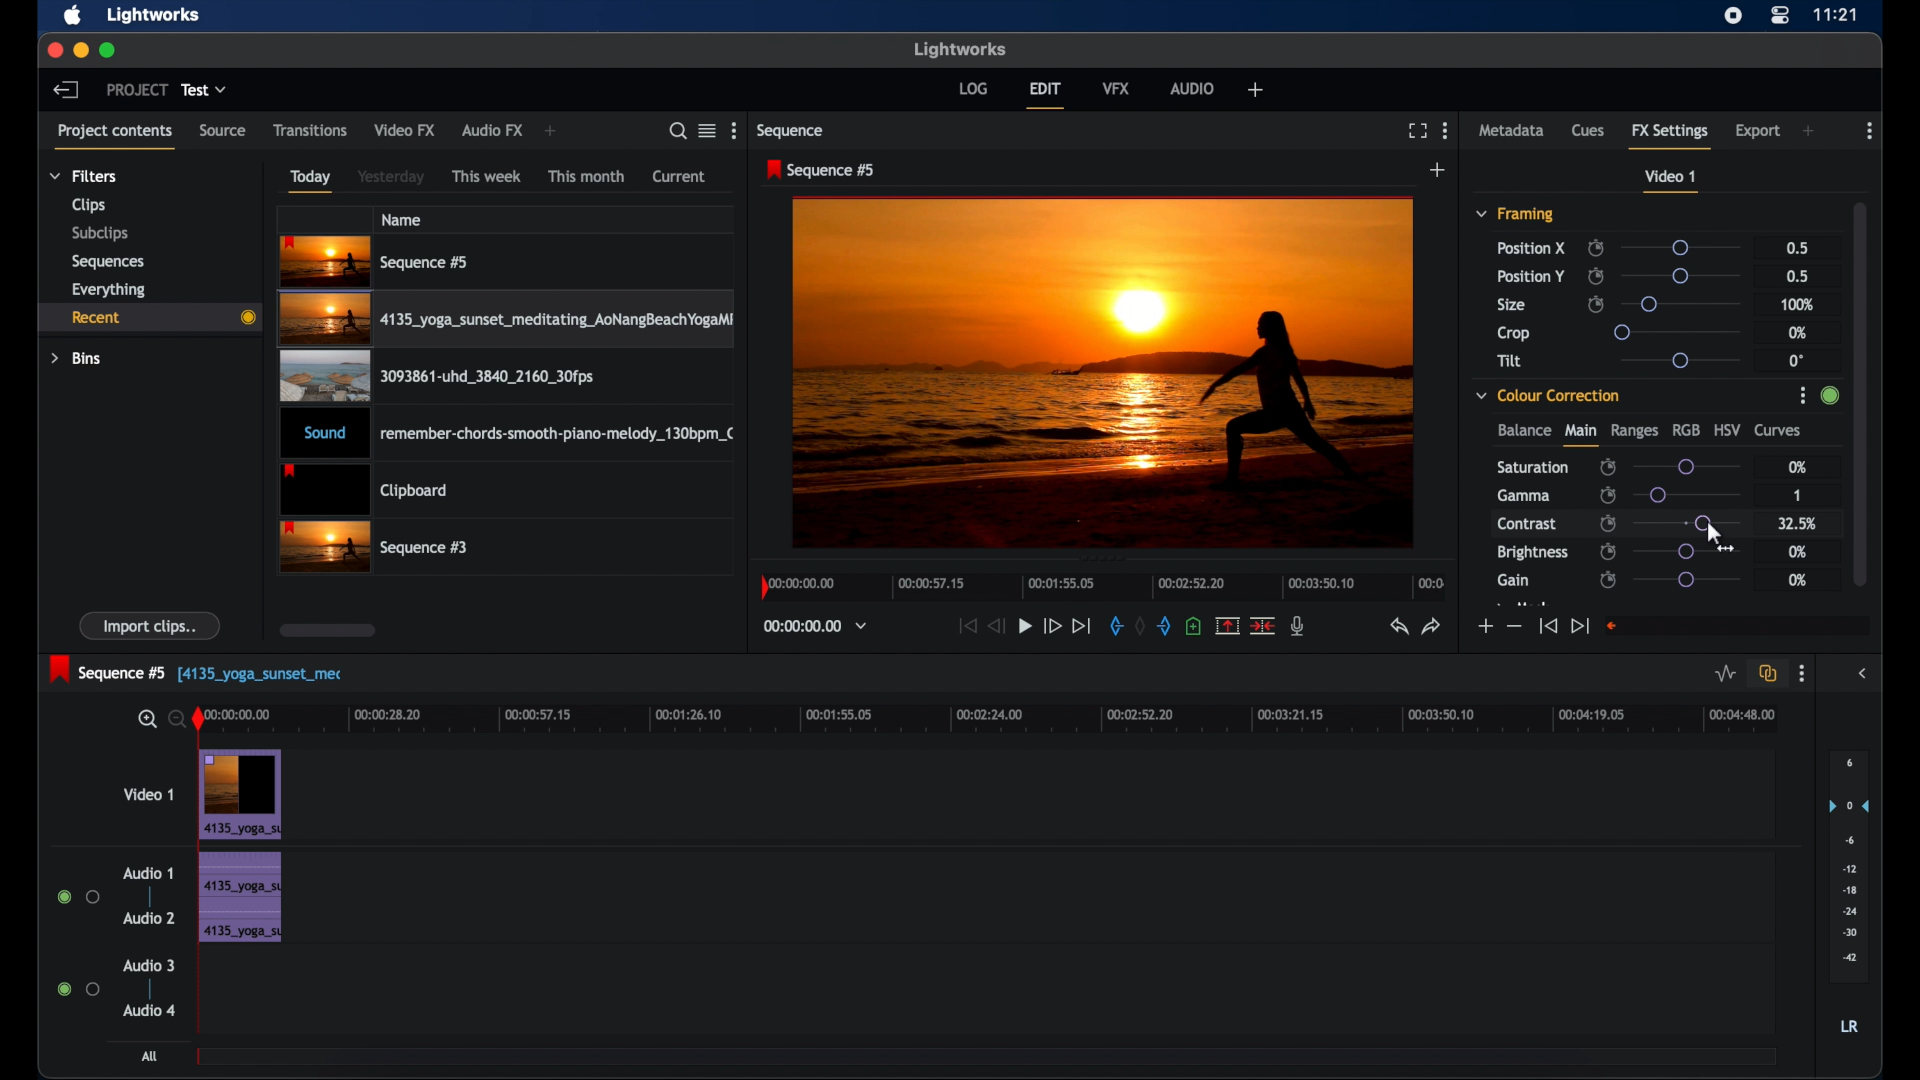 The image size is (1920, 1080). What do you see at coordinates (1799, 553) in the screenshot?
I see `0%` at bounding box center [1799, 553].